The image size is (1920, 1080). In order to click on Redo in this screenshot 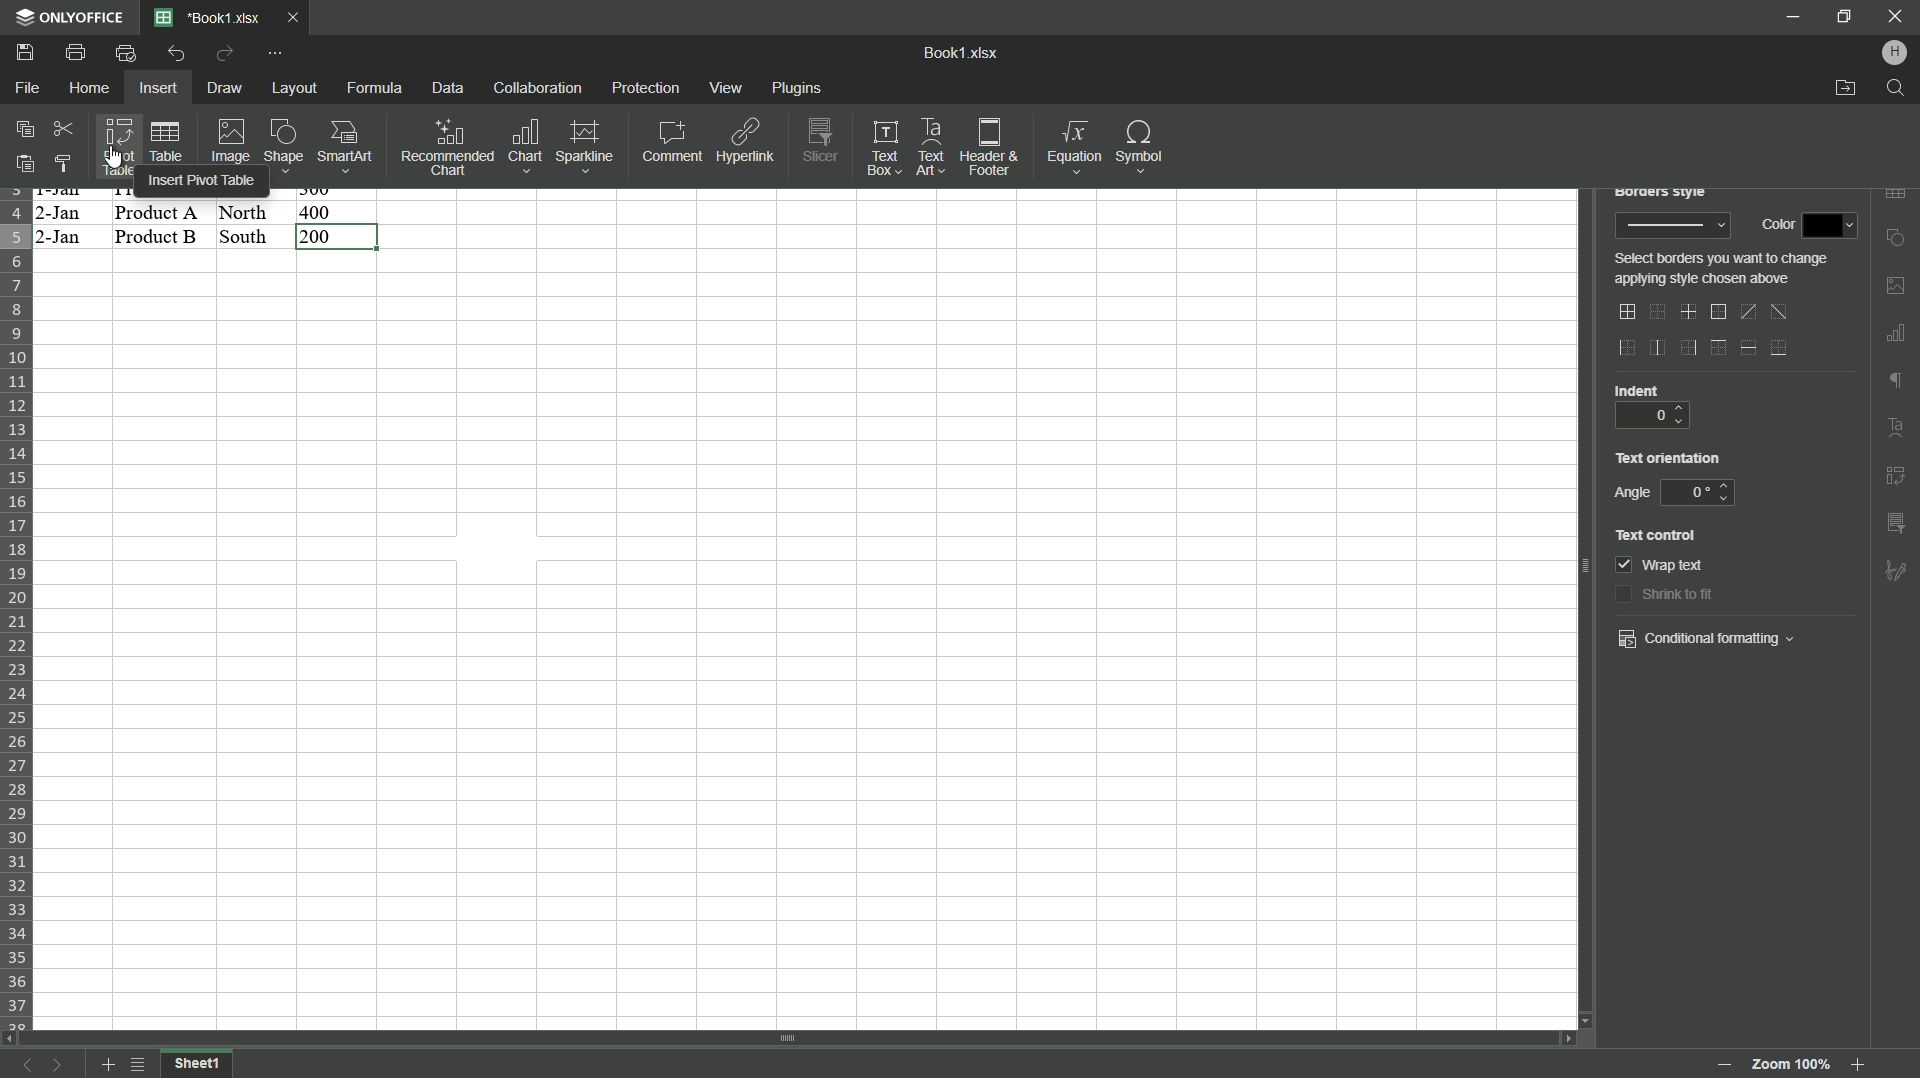, I will do `click(226, 52)`.